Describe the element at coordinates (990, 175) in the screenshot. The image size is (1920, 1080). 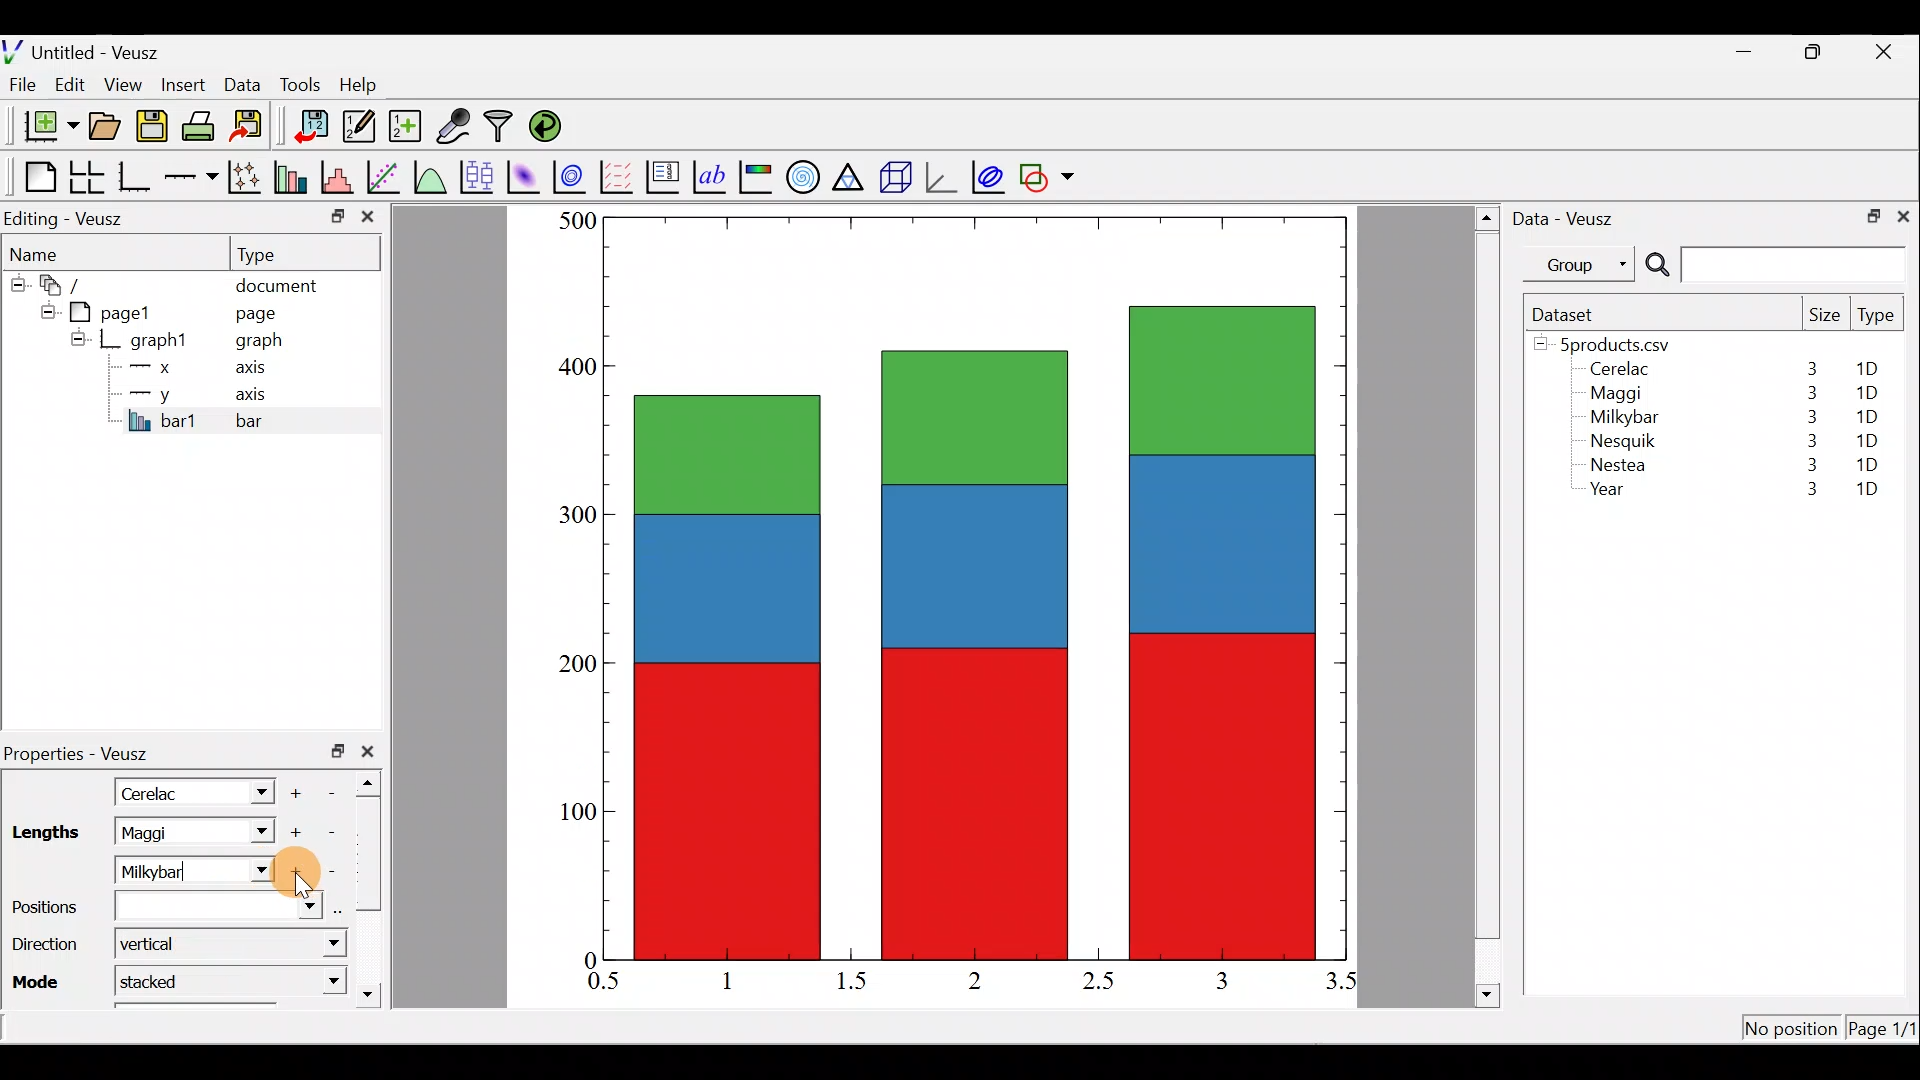
I see `plot covariance ellipses` at that location.